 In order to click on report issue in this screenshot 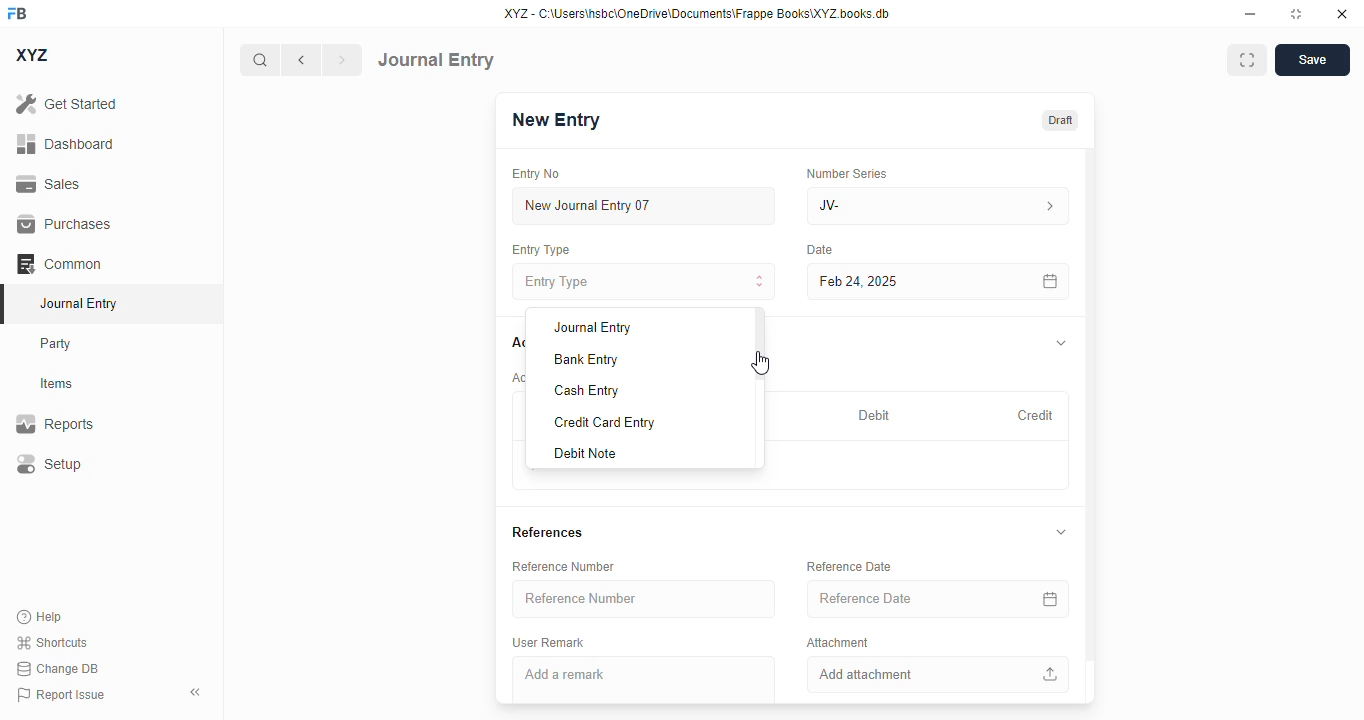, I will do `click(61, 694)`.